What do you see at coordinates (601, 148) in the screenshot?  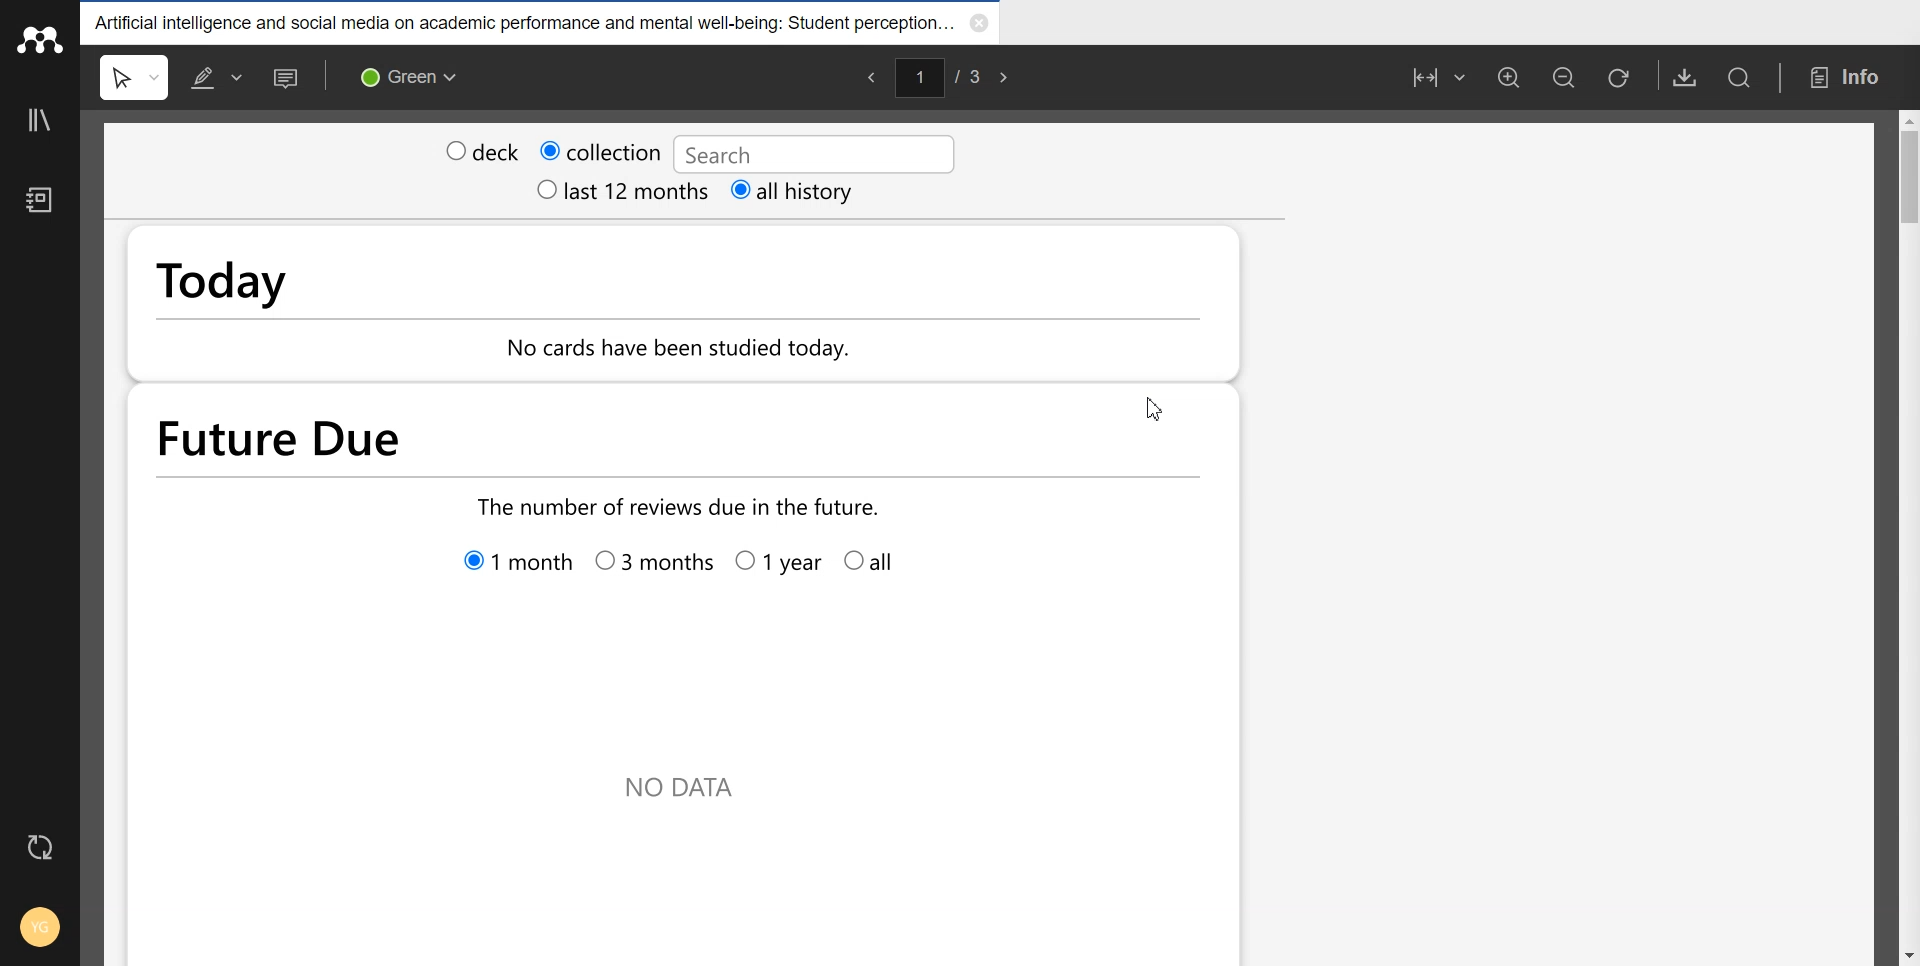 I see `collection` at bounding box center [601, 148].